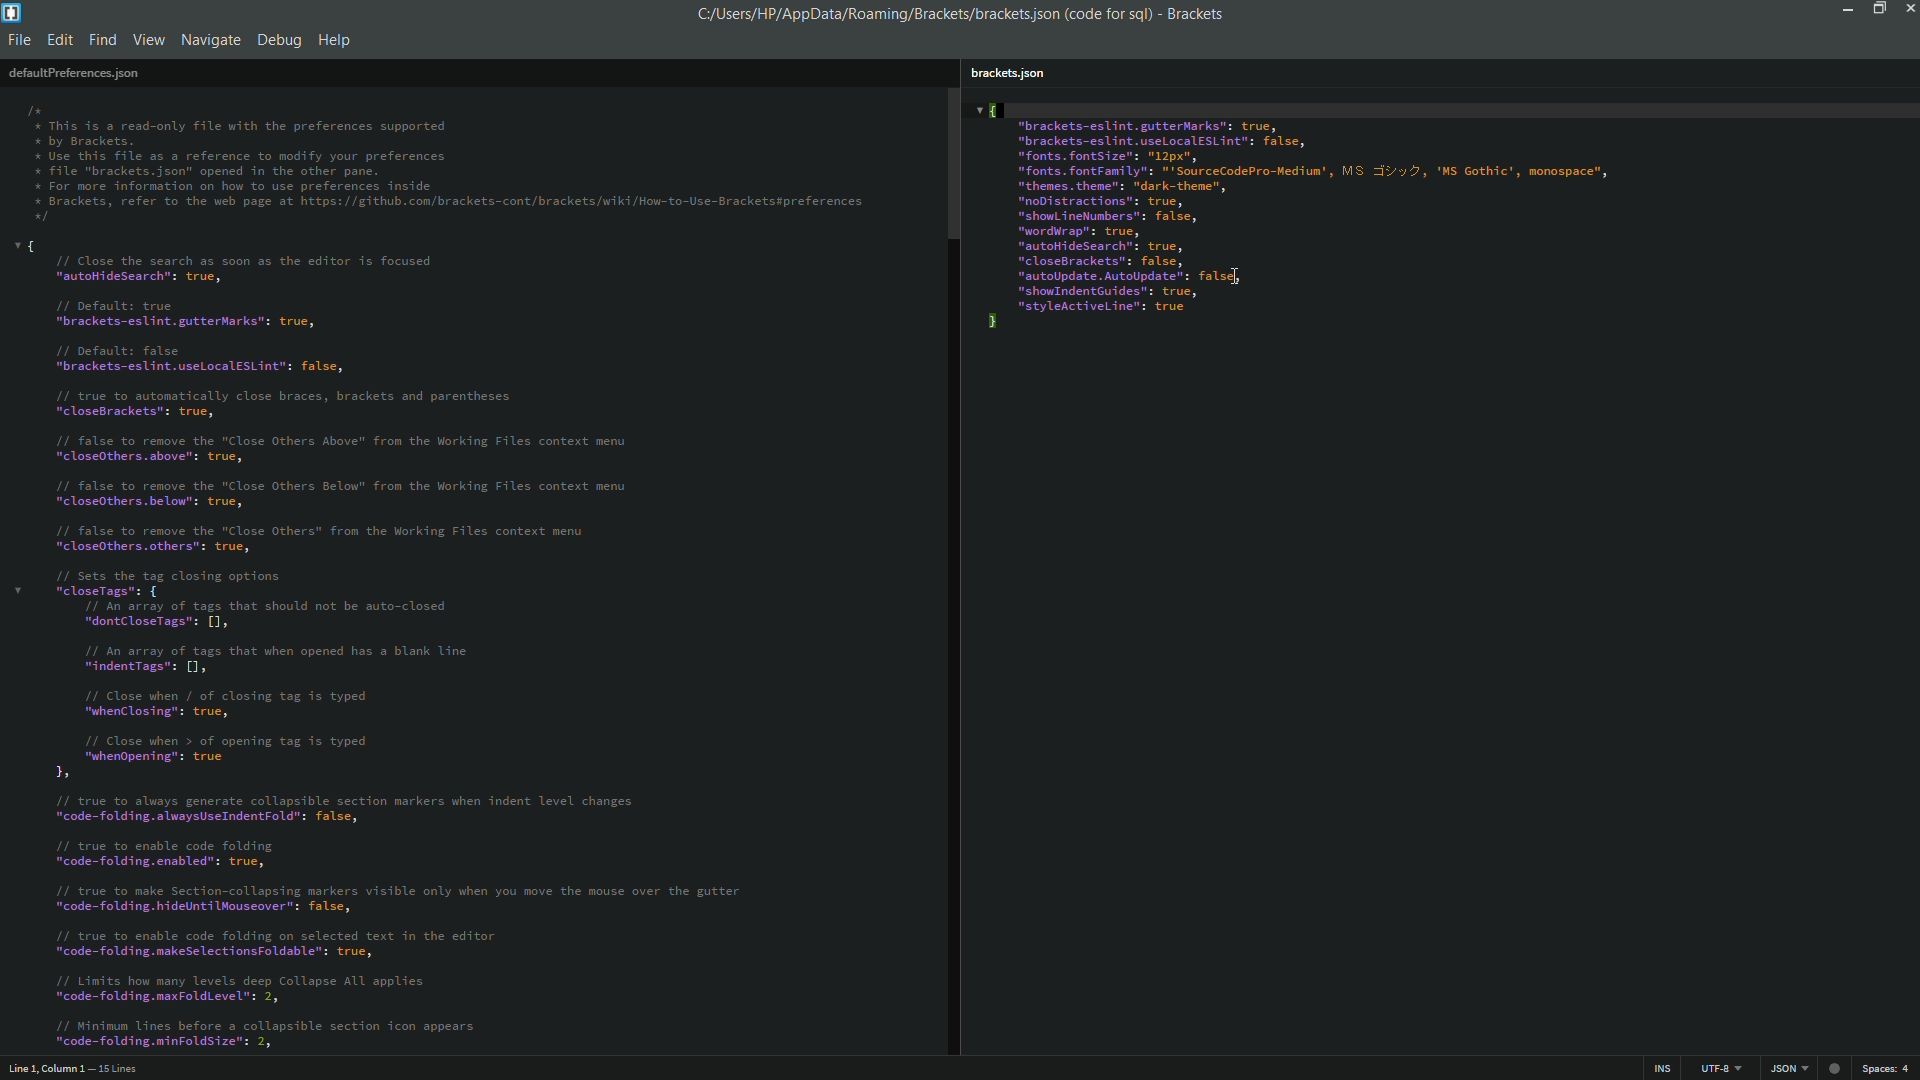  What do you see at coordinates (1786, 1068) in the screenshot?
I see `JSON` at bounding box center [1786, 1068].